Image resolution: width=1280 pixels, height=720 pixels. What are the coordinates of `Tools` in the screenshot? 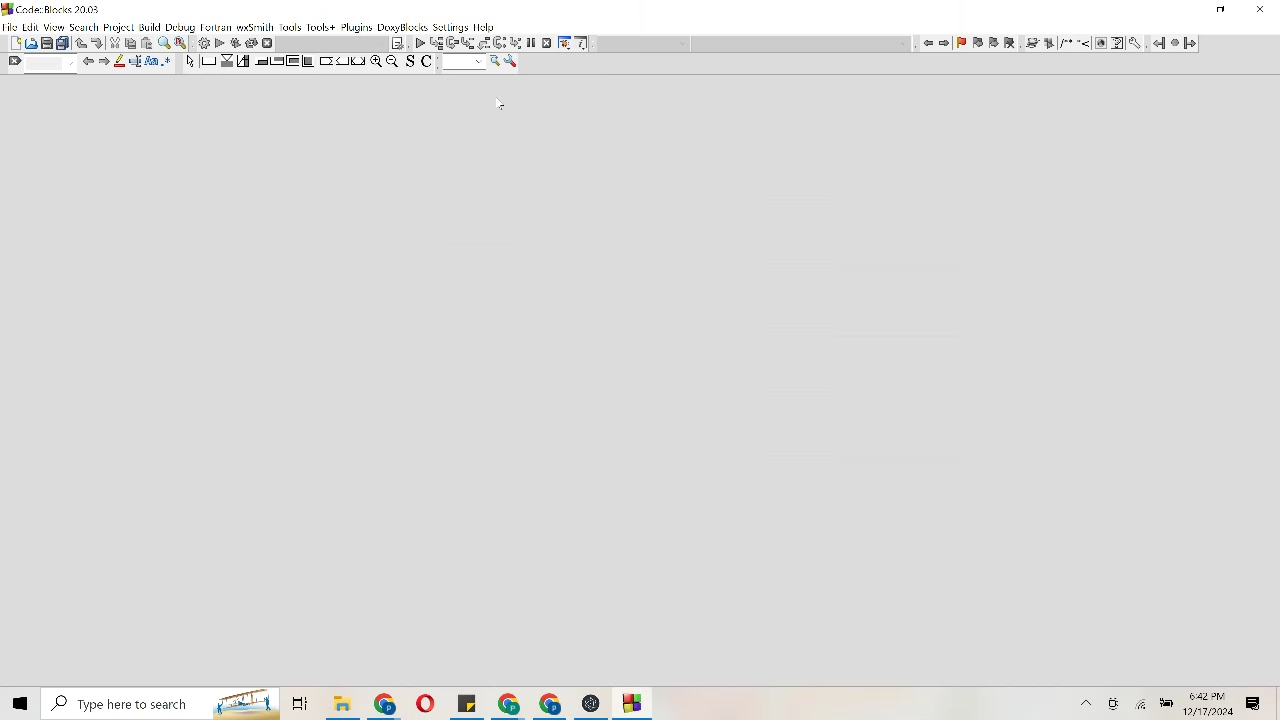 It's located at (512, 62).